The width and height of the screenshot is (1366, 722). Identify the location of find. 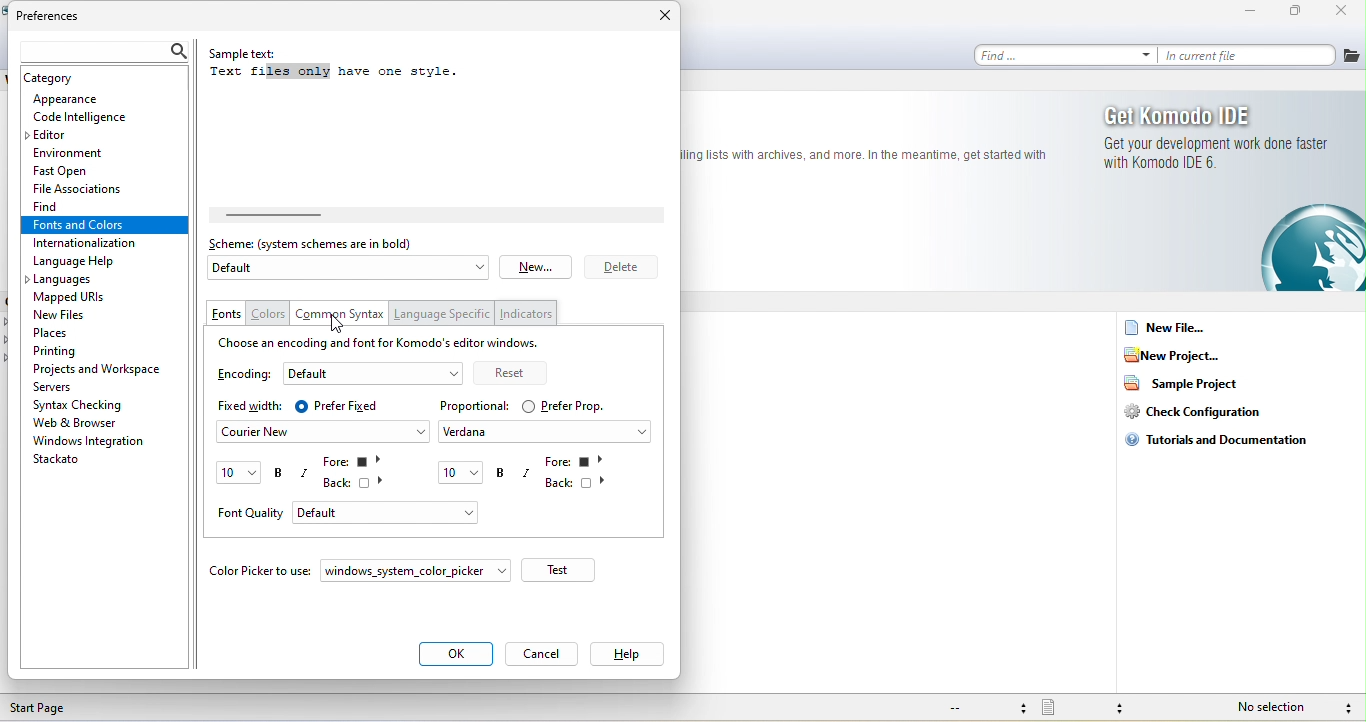
(1068, 56).